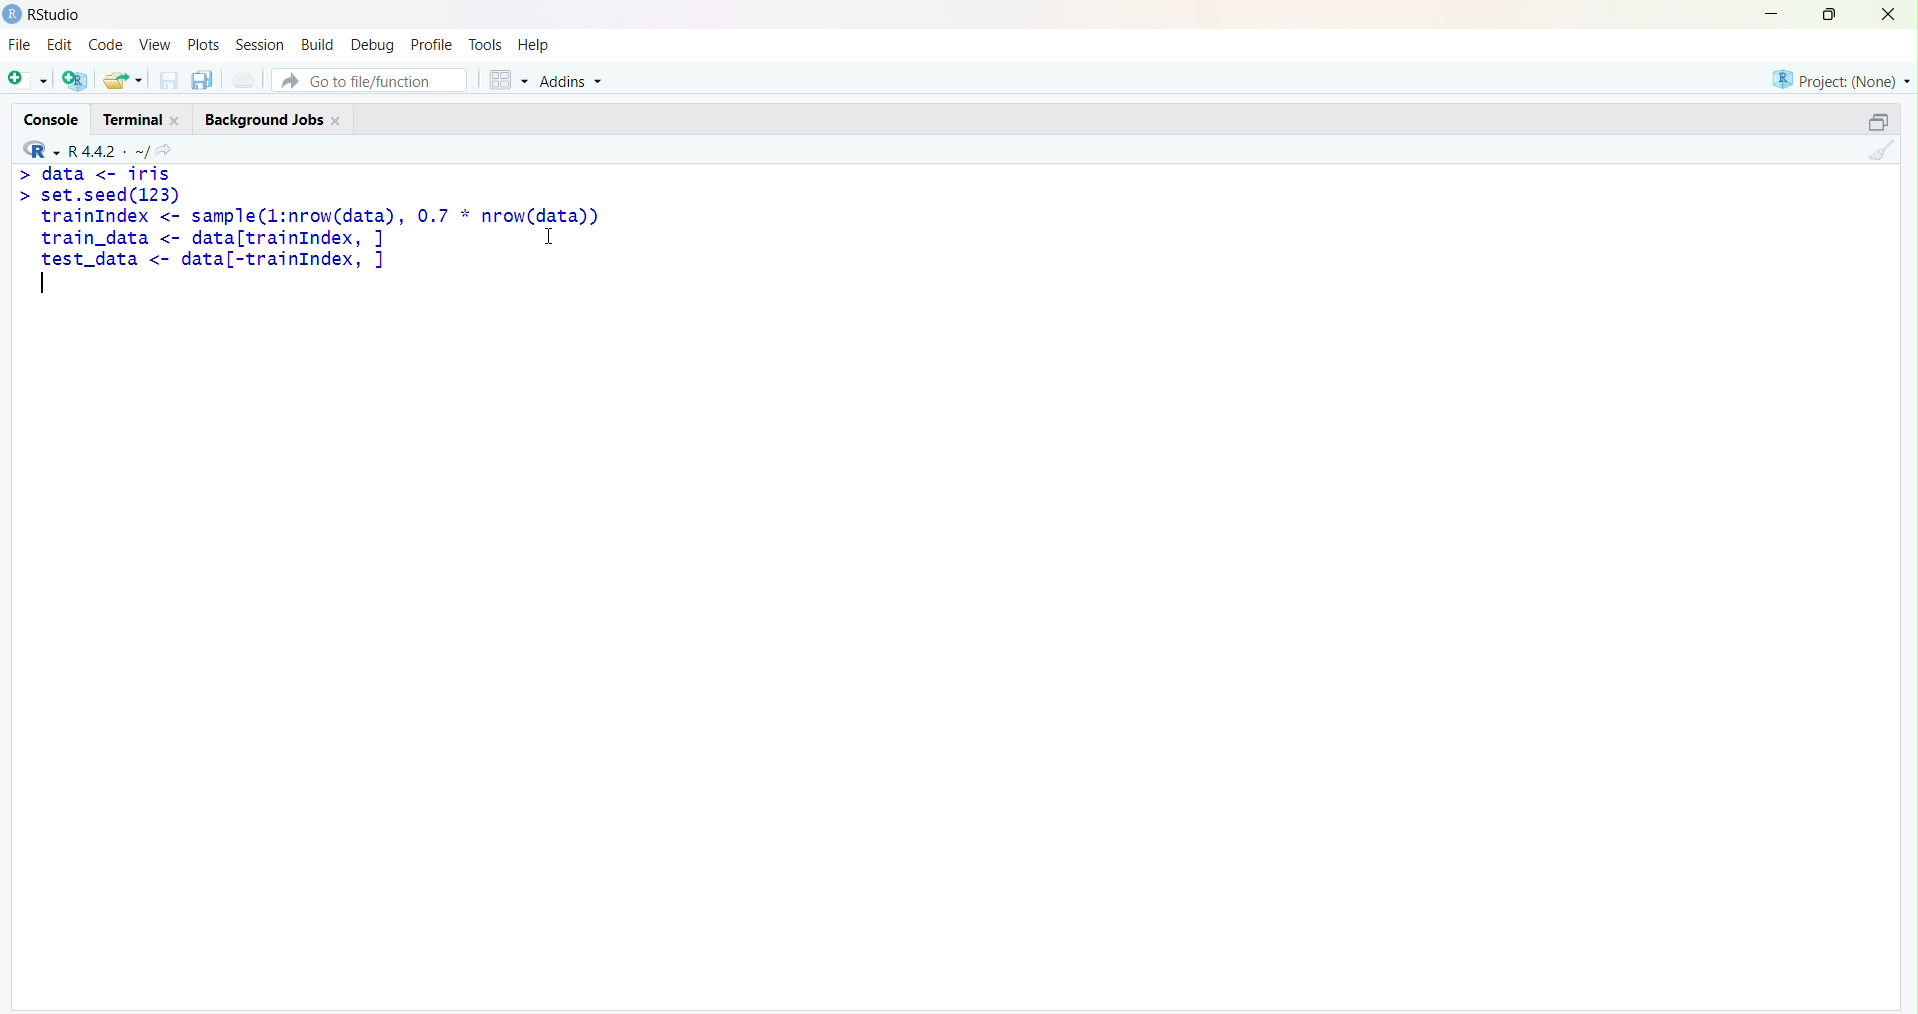 This screenshot has height=1014, width=1918. I want to click on Edit, so click(60, 42).